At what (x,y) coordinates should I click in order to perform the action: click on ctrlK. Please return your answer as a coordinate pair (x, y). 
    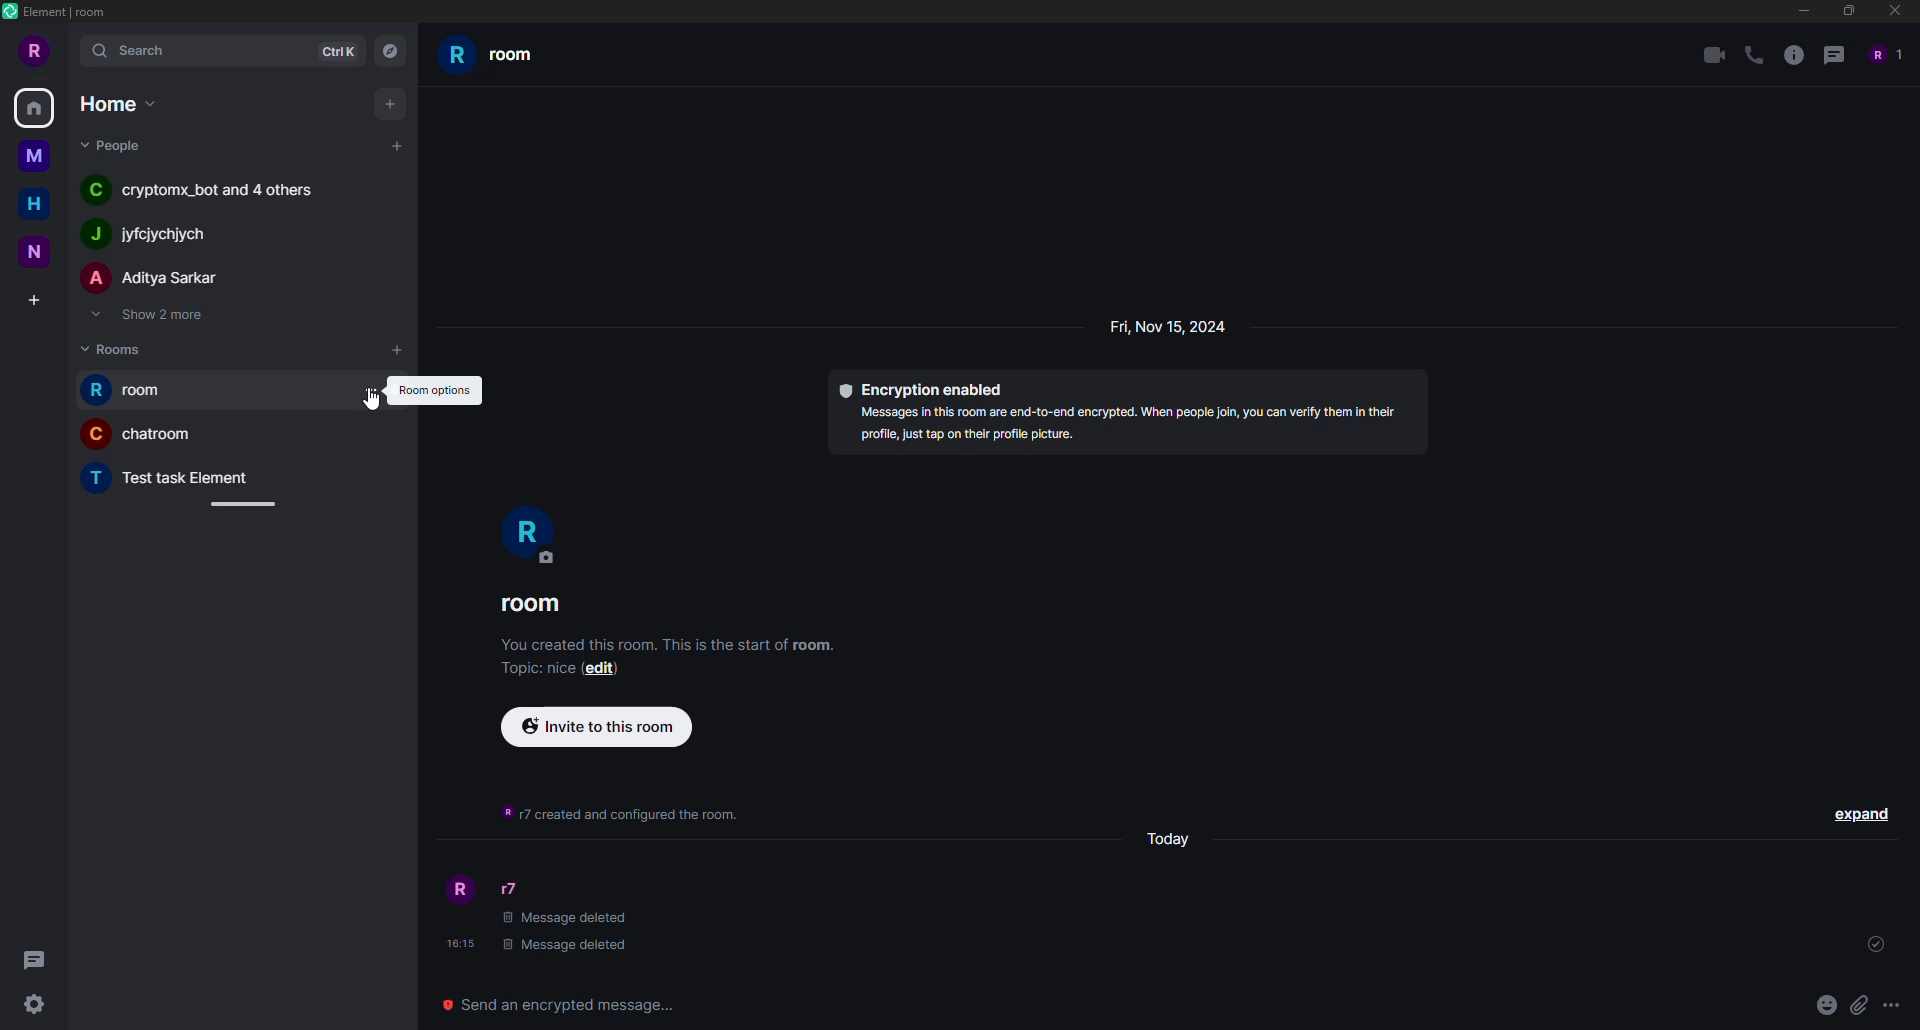
    Looking at the image, I should click on (338, 50).